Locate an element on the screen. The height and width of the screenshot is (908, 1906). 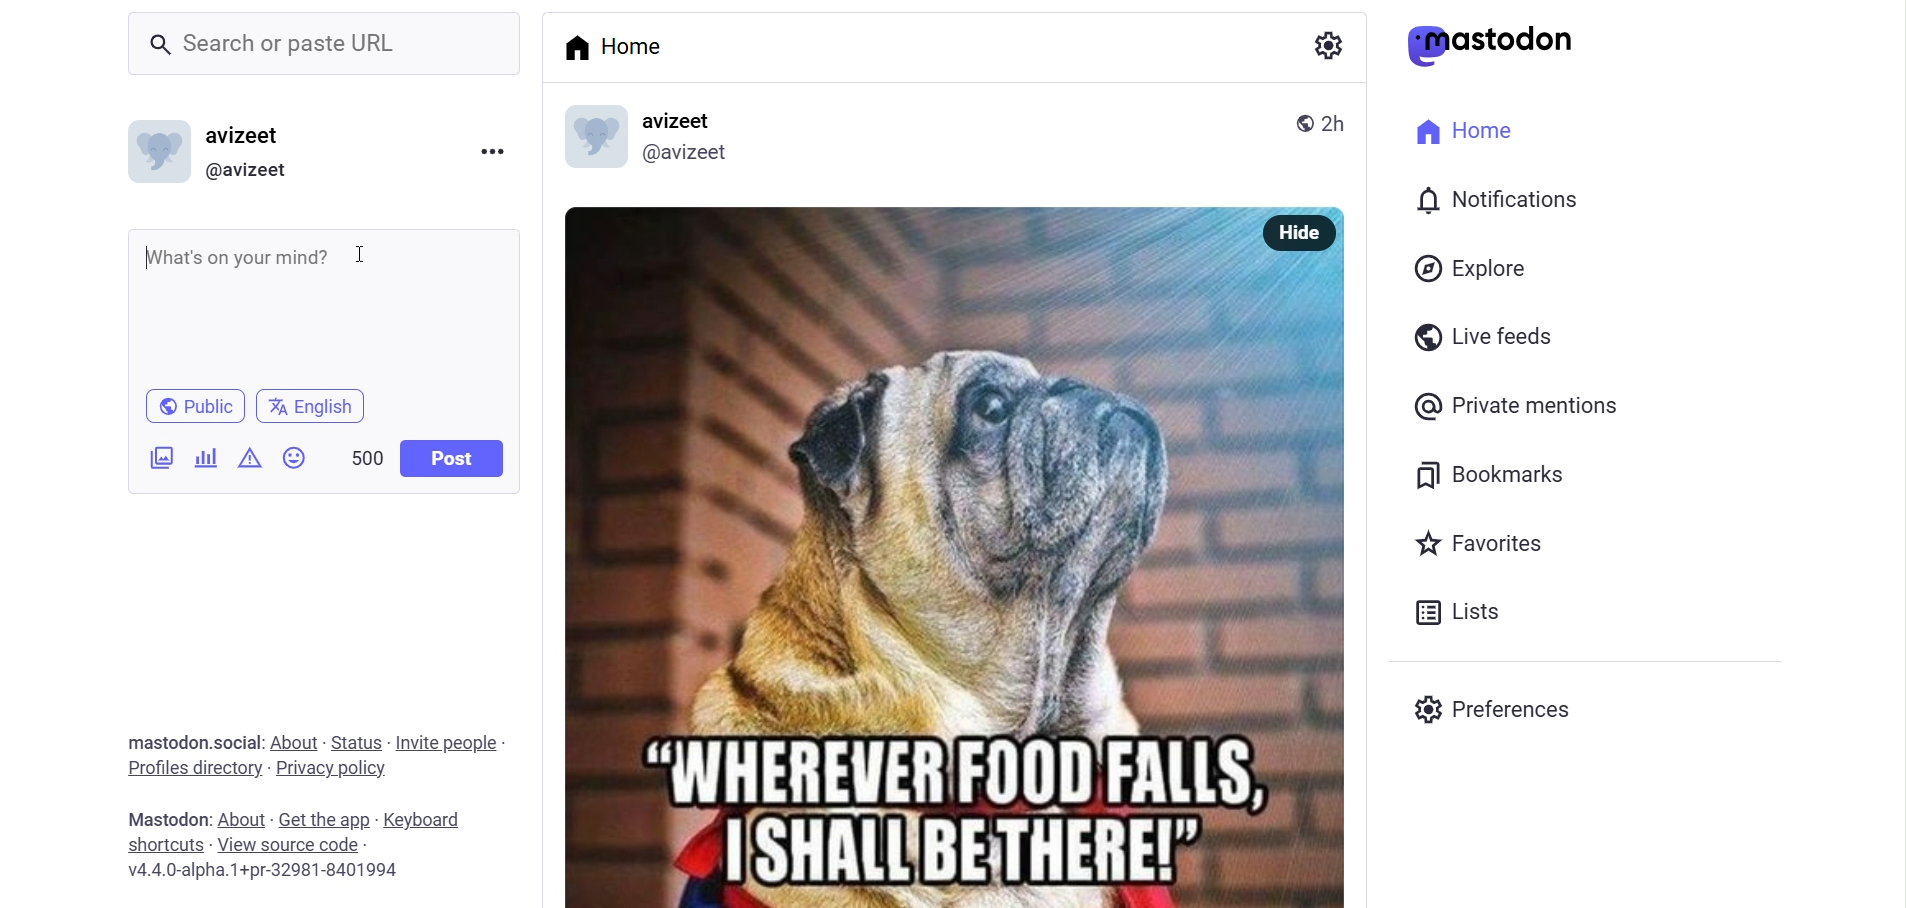
cursor is located at coordinates (362, 250).